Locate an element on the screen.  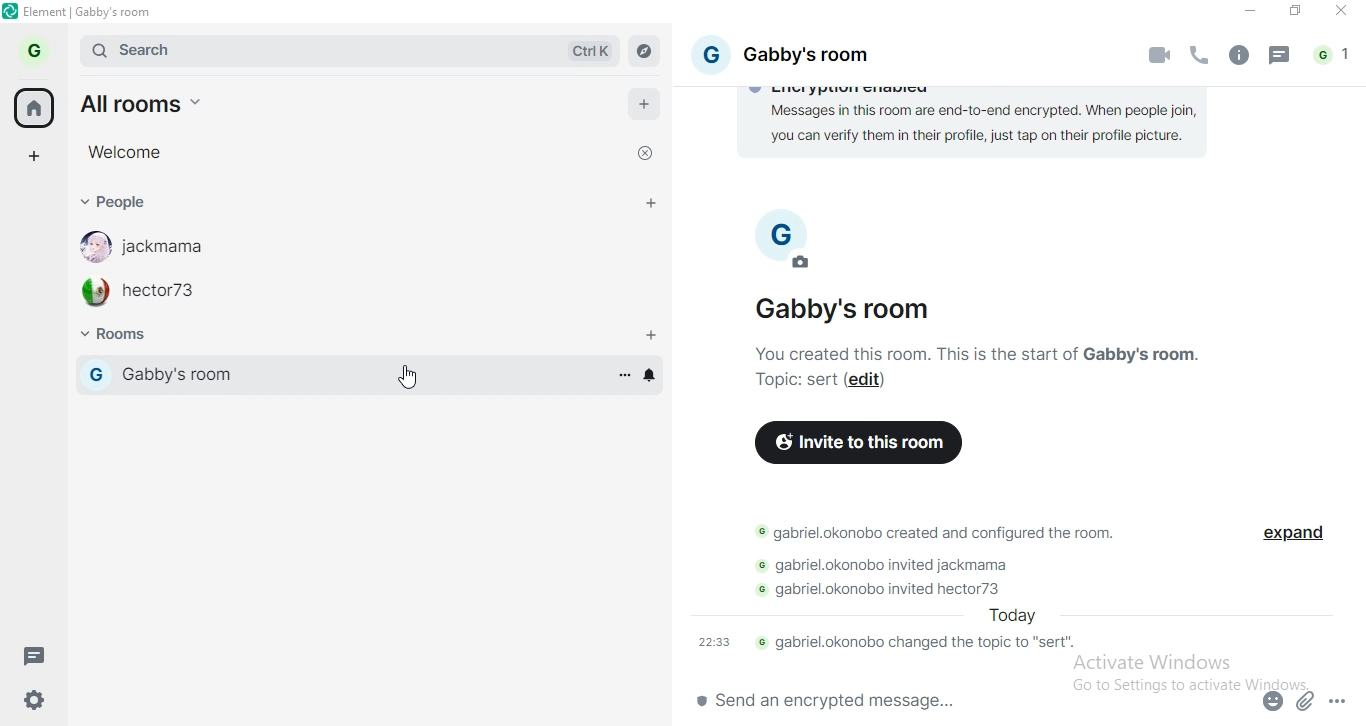
home is located at coordinates (33, 107).